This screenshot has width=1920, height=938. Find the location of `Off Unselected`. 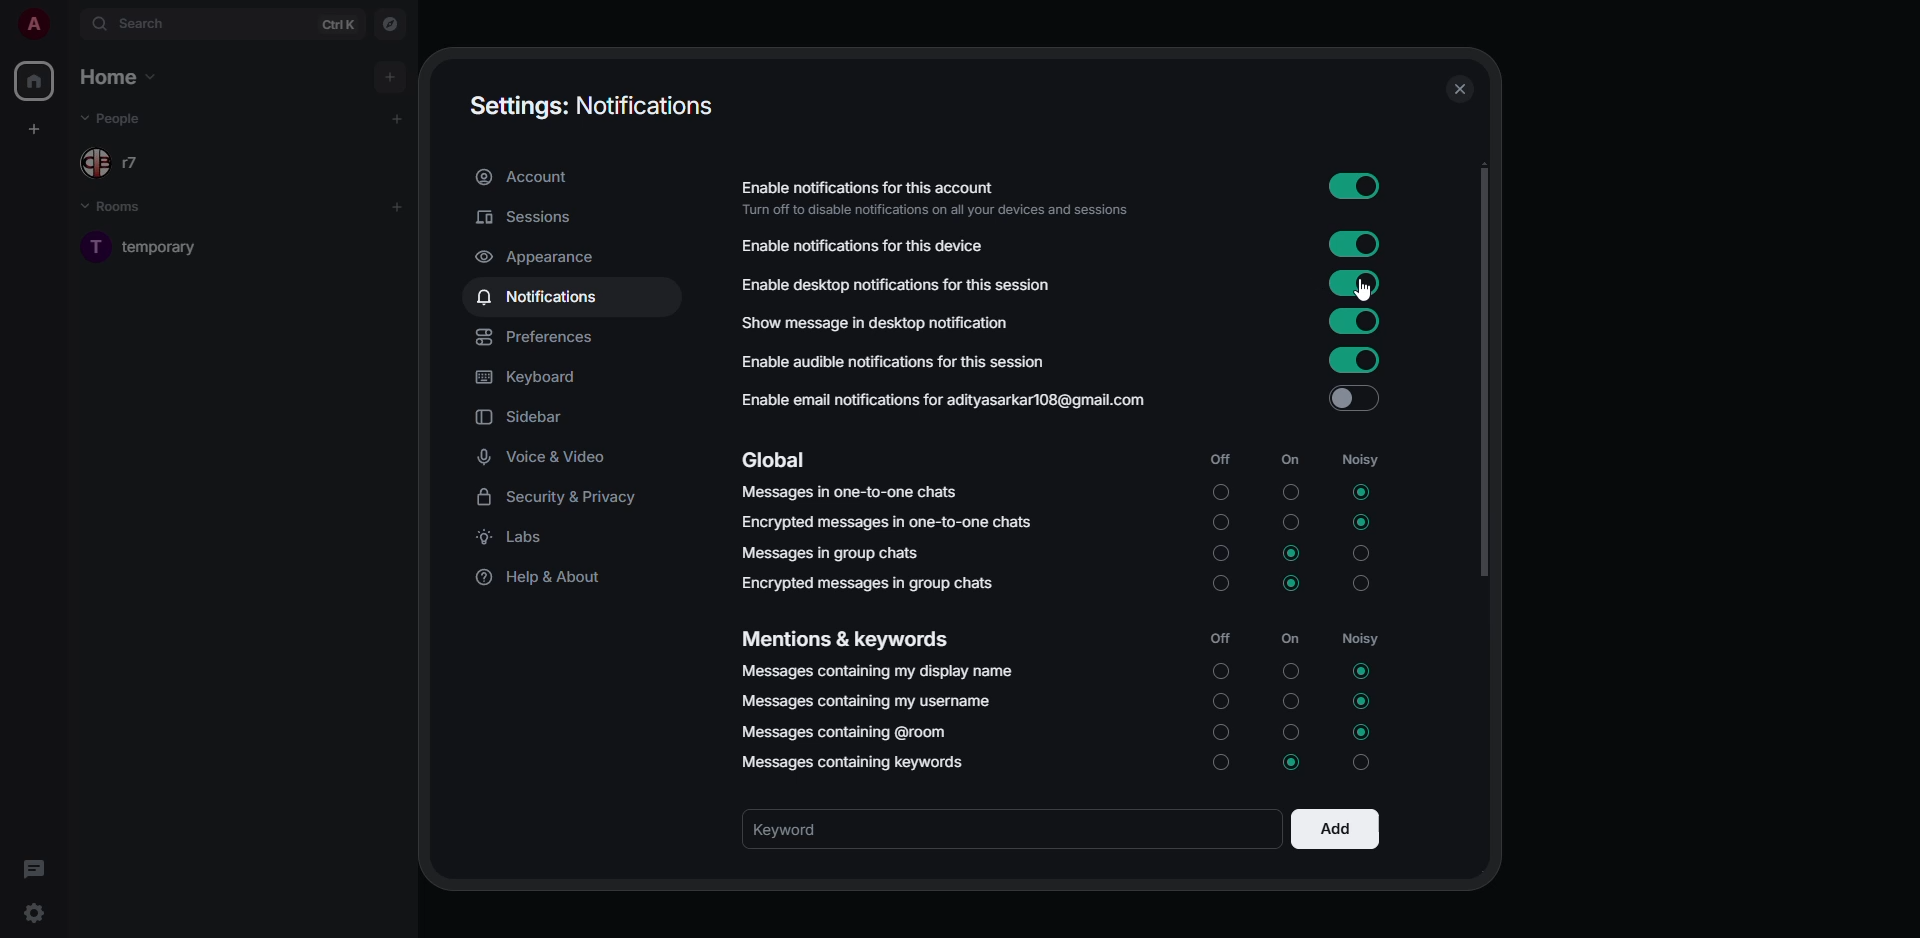

Off Unselected is located at coordinates (1222, 586).